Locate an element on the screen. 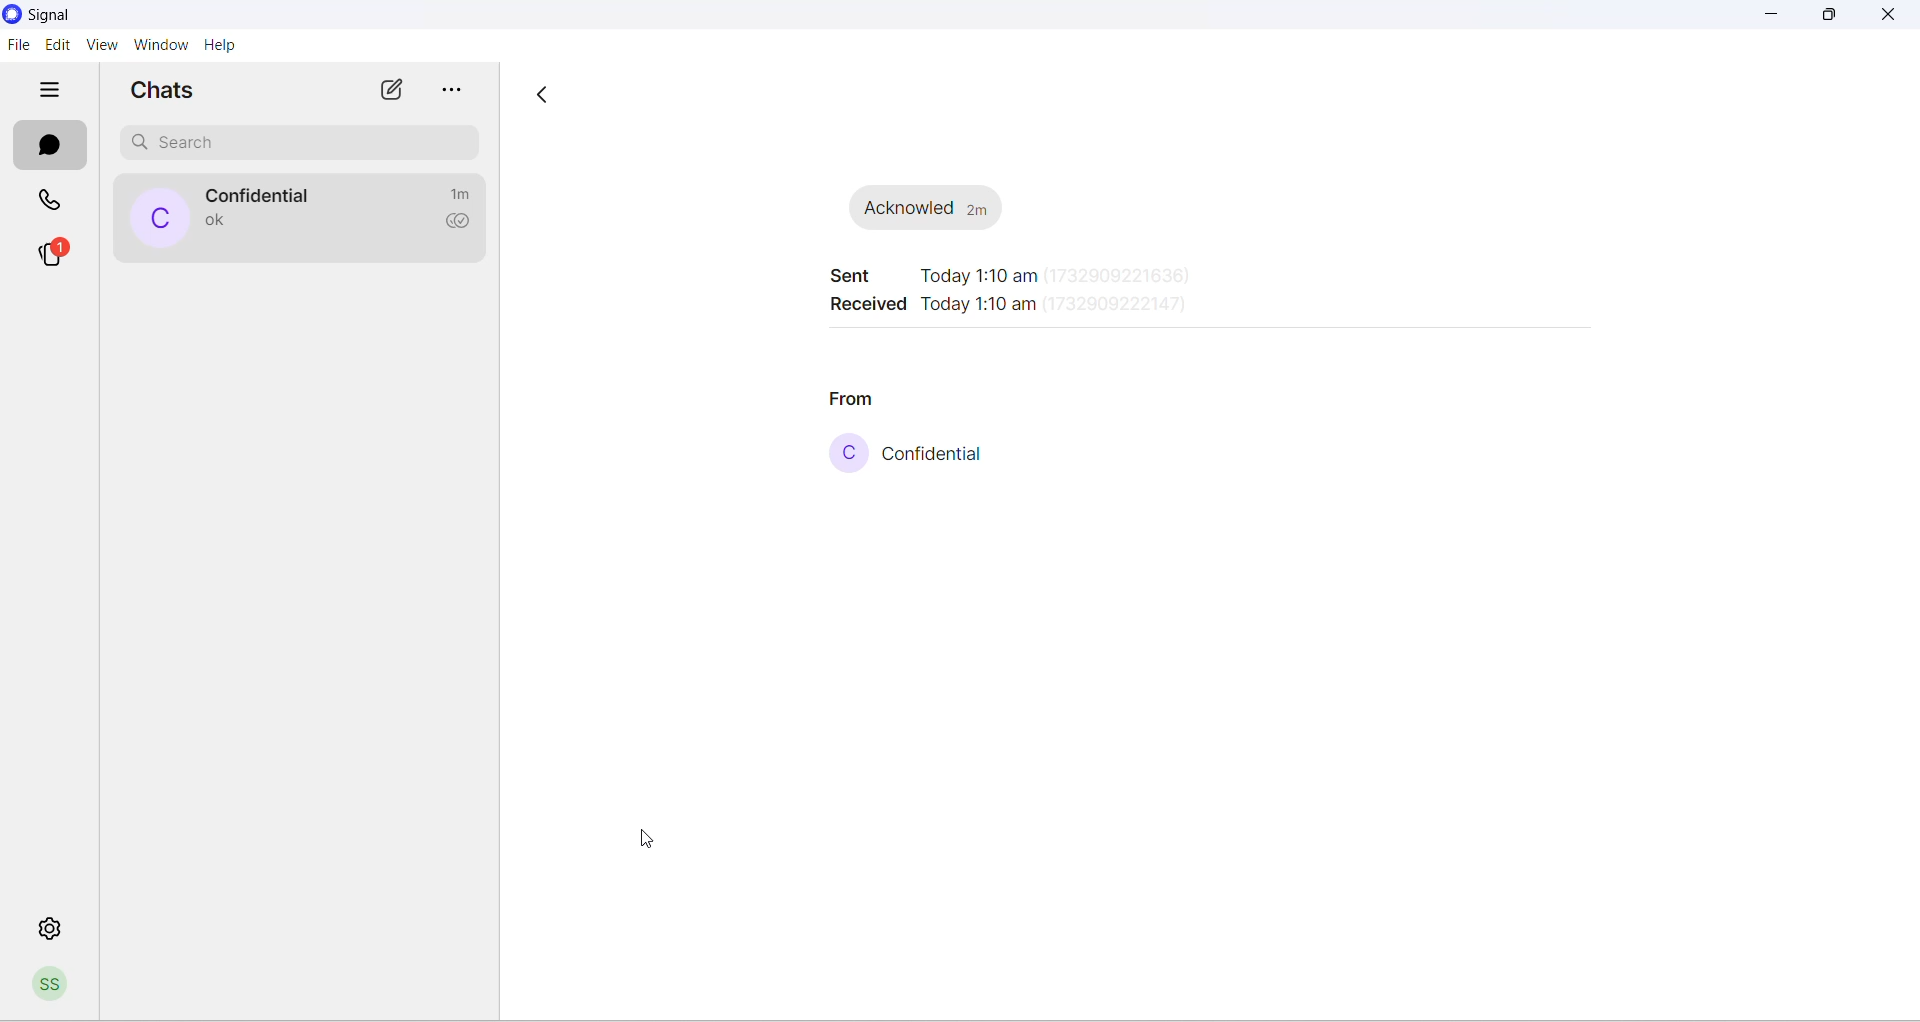 The image size is (1920, 1022). contact name is located at coordinates (945, 457).